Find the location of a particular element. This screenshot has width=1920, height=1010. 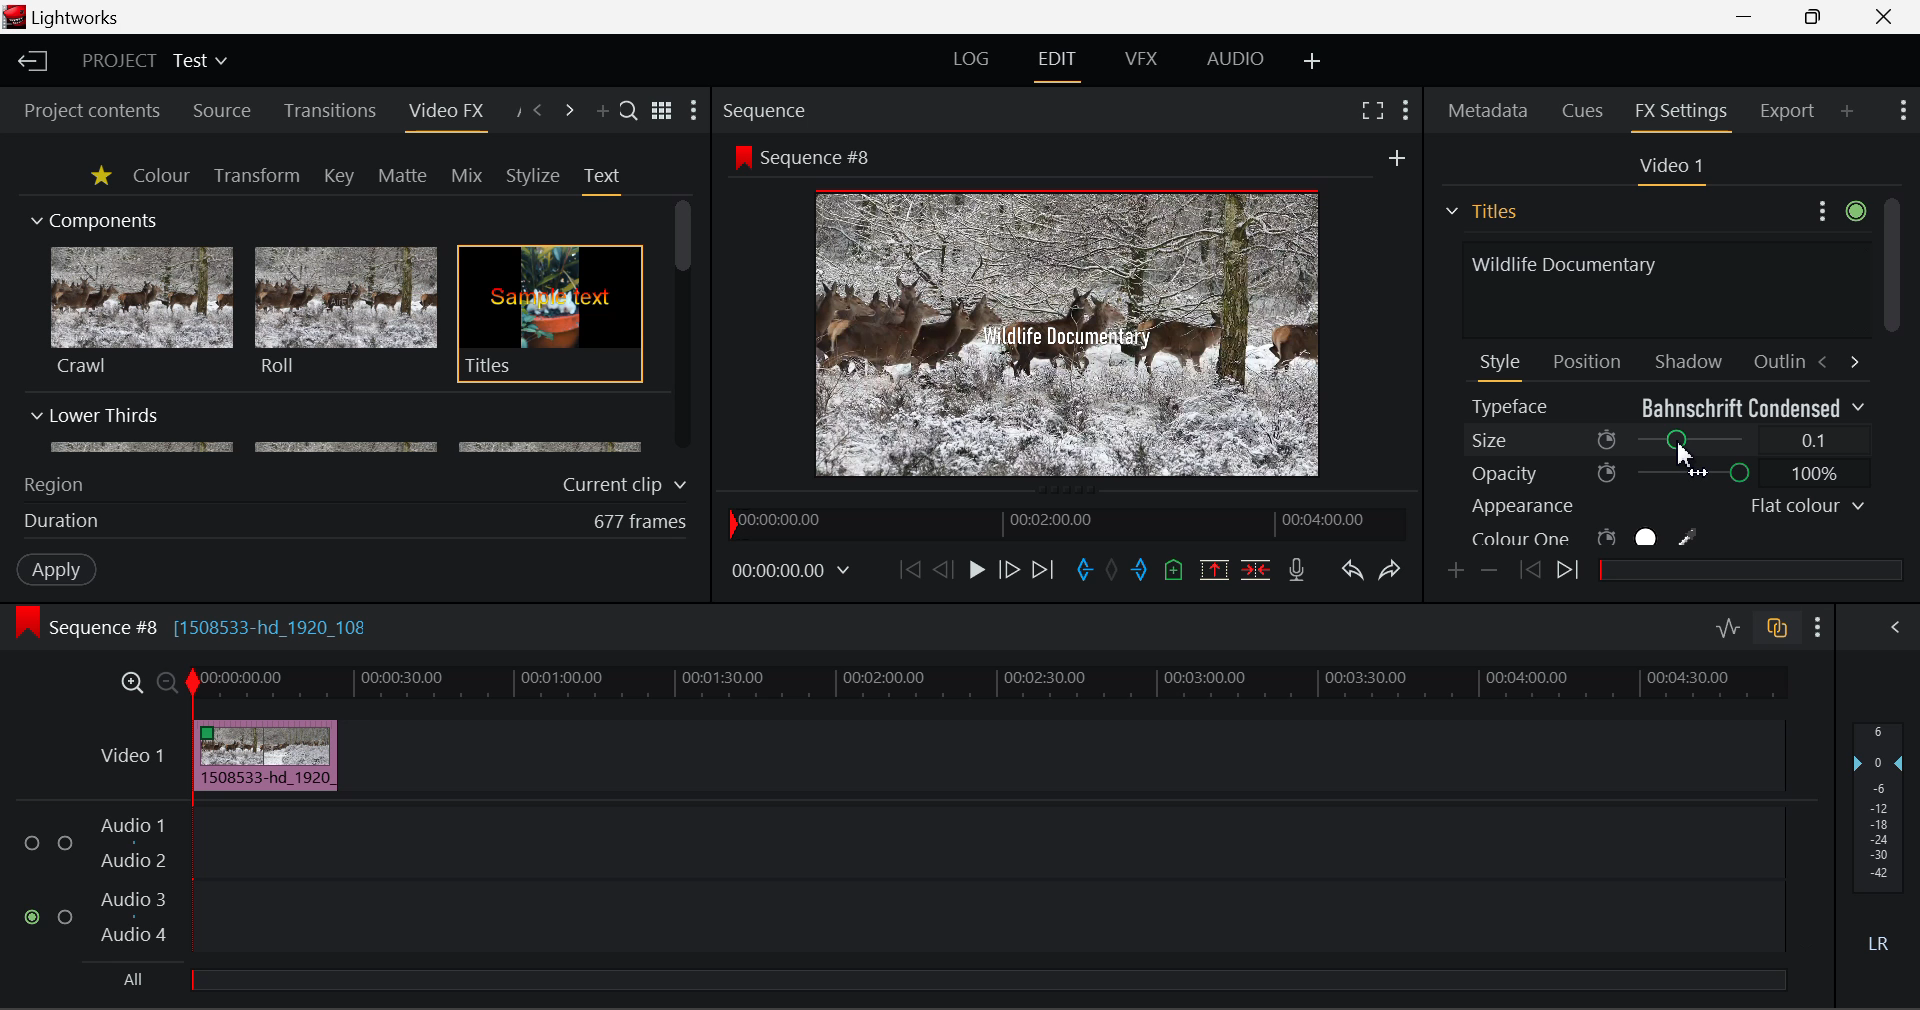

Stylize is located at coordinates (534, 176).